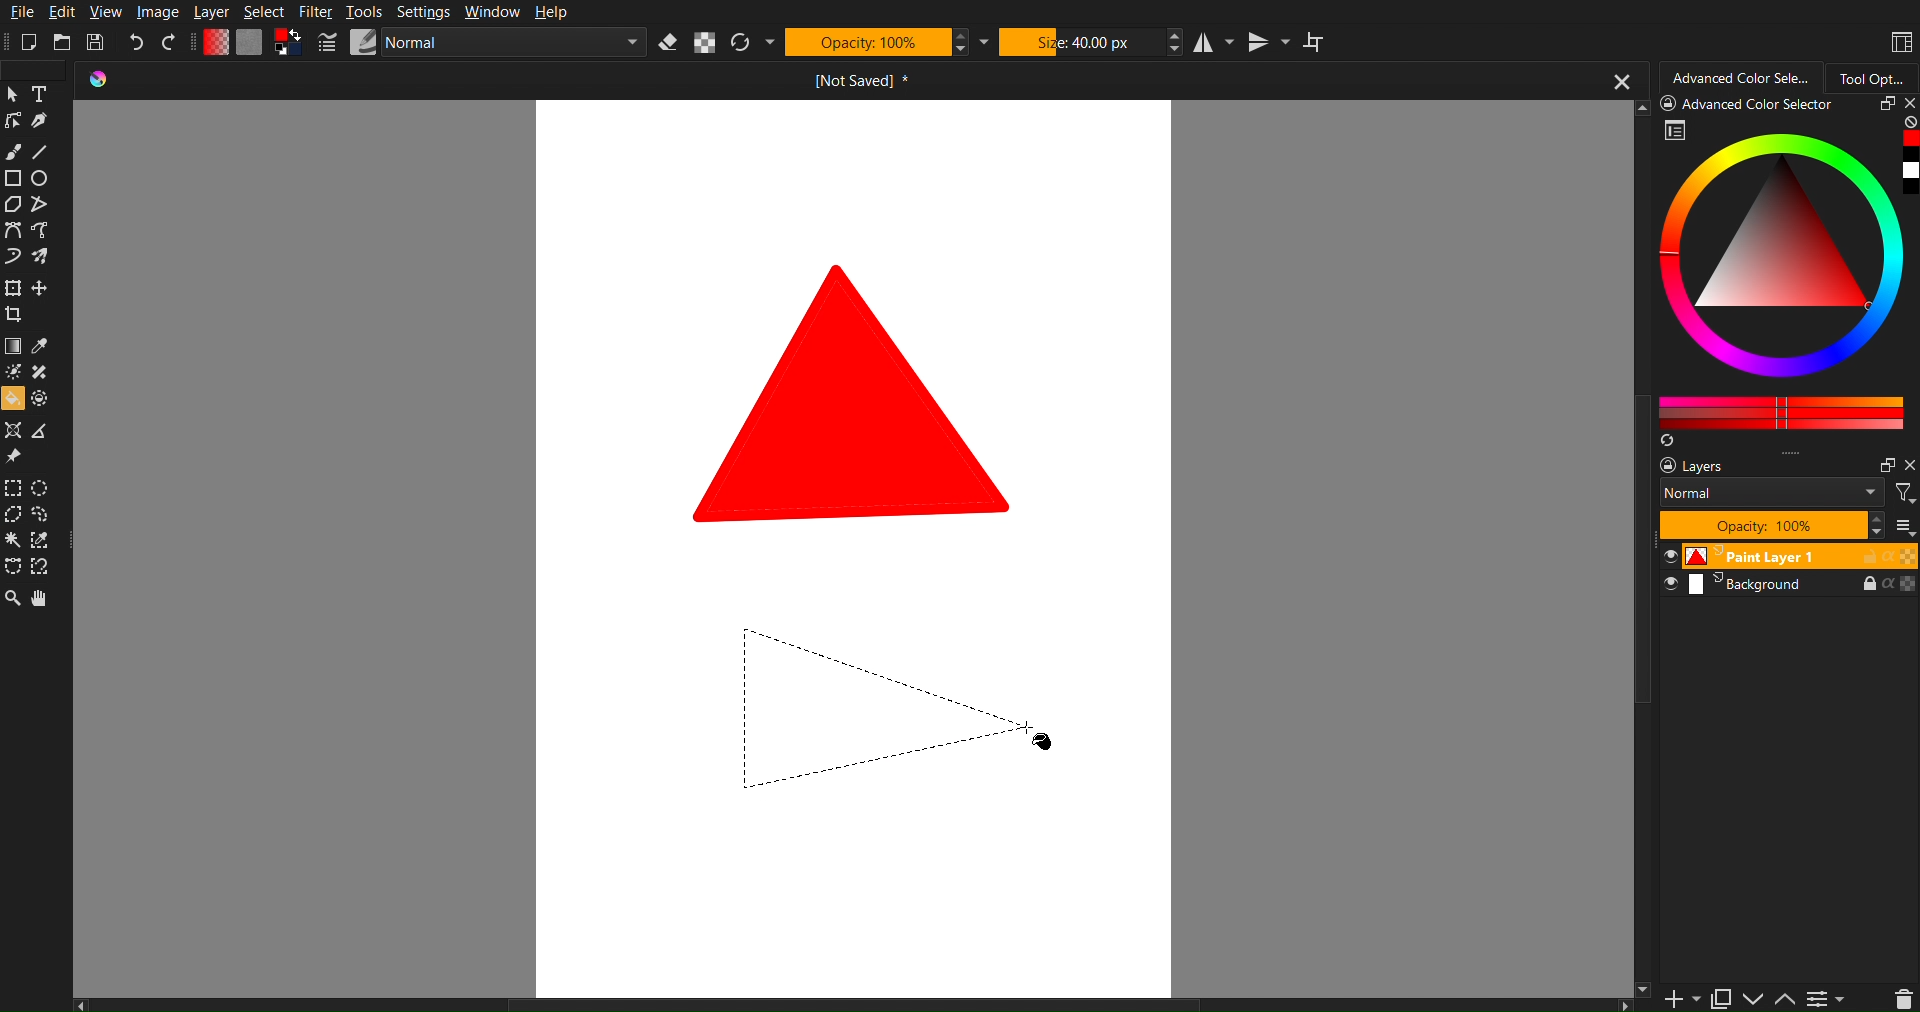 The width and height of the screenshot is (1920, 1012). Describe the element at coordinates (12, 289) in the screenshot. I see `Square` at that location.